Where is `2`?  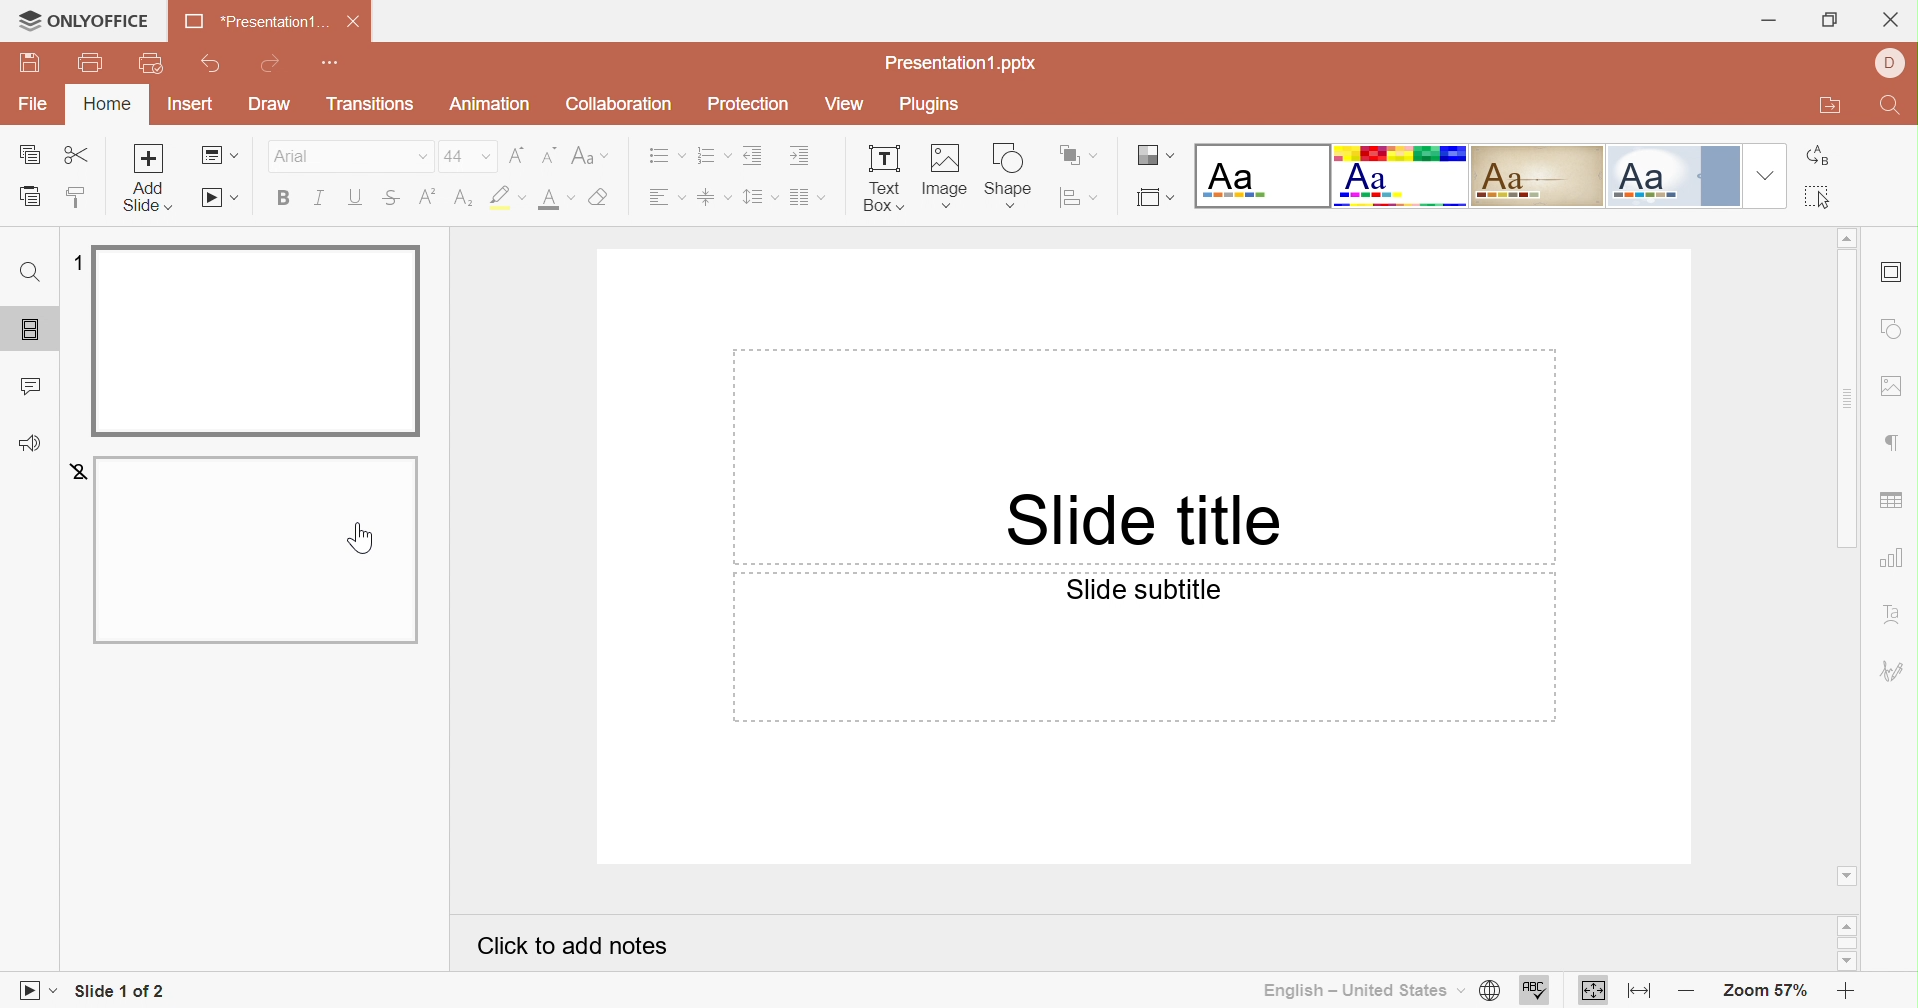 2 is located at coordinates (72, 471).